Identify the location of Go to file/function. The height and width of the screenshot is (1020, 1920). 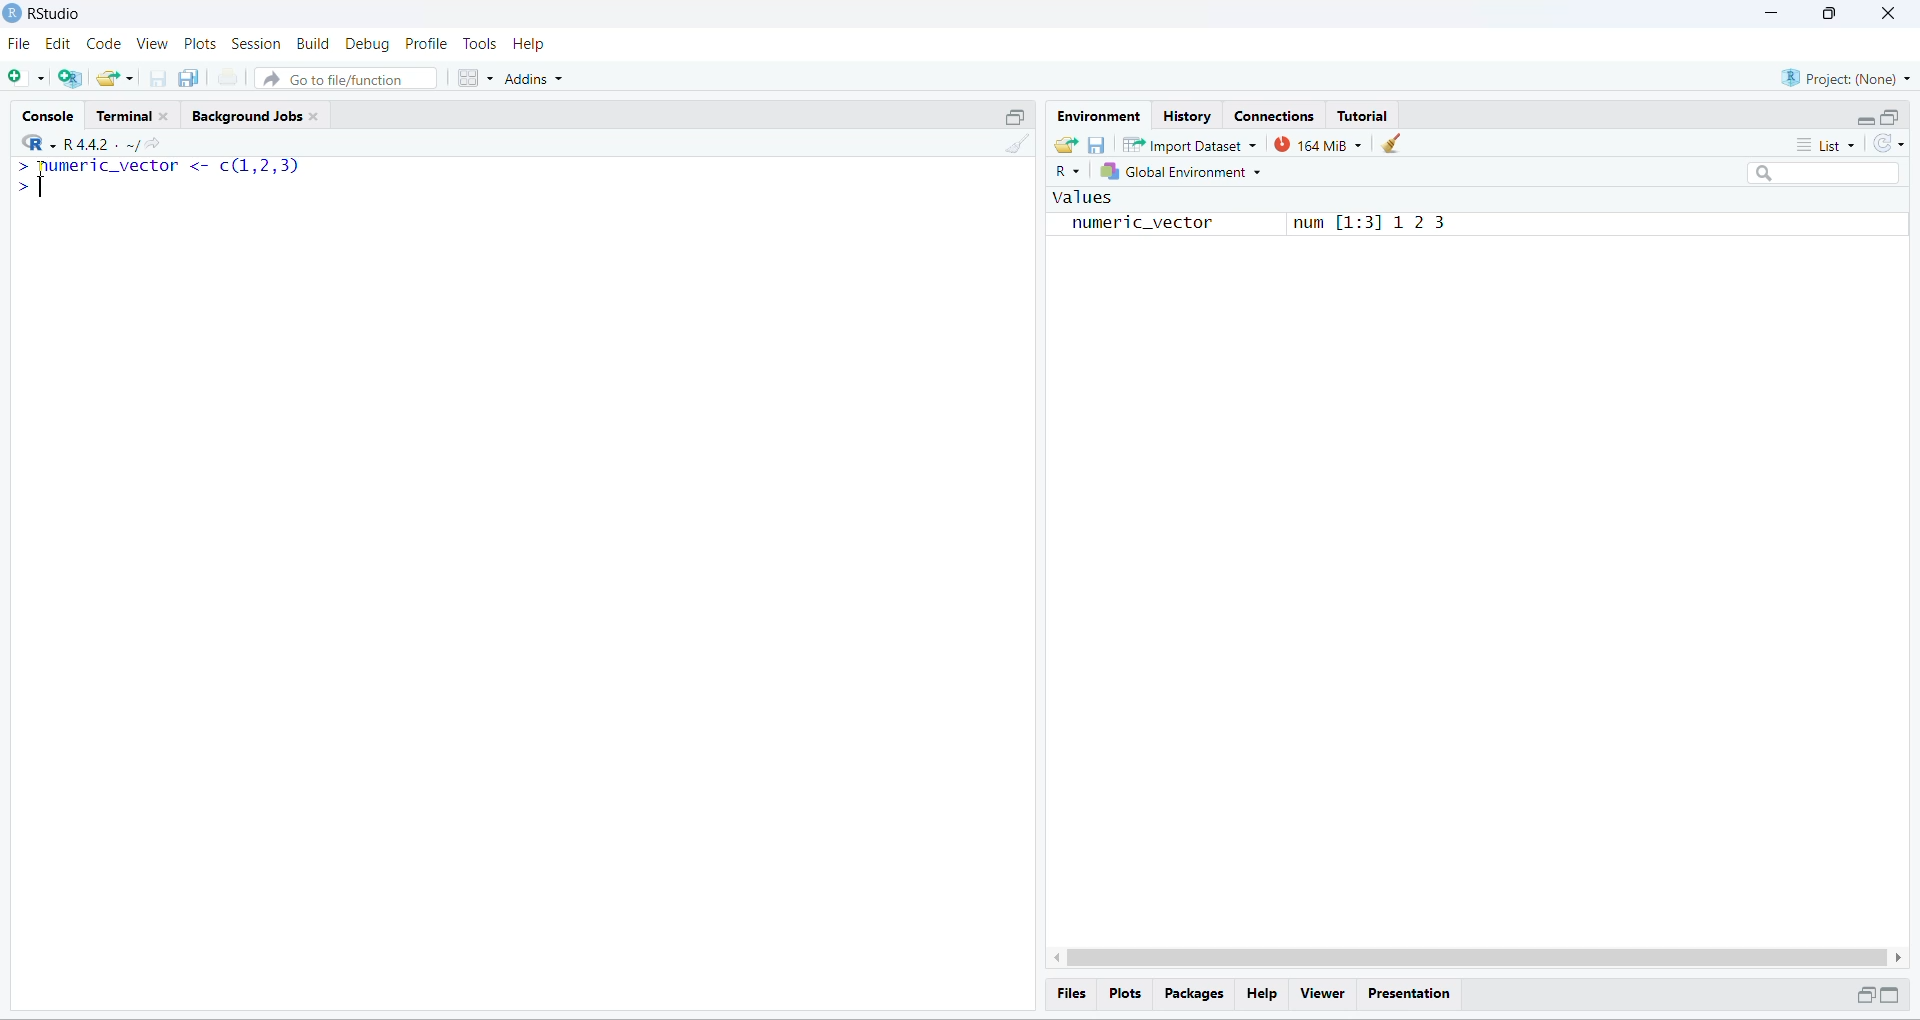
(344, 79).